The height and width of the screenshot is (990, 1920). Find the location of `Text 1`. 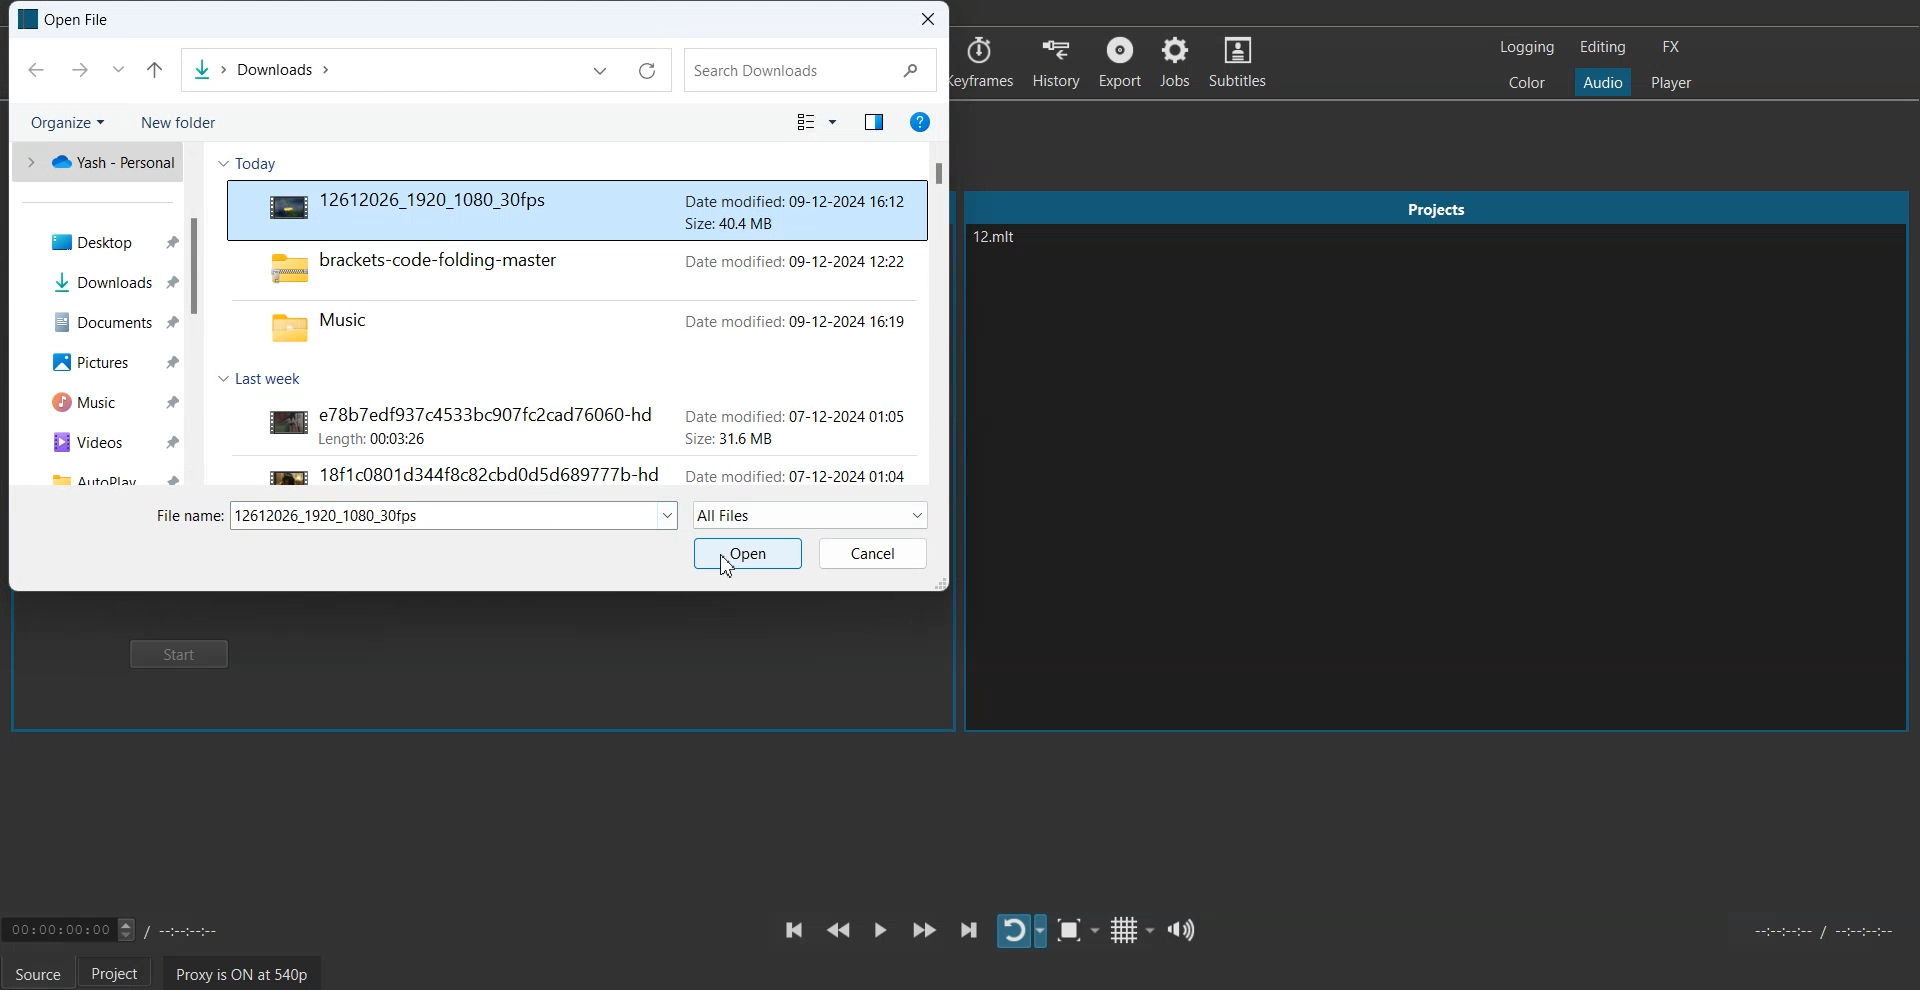

Text 1 is located at coordinates (65, 19).